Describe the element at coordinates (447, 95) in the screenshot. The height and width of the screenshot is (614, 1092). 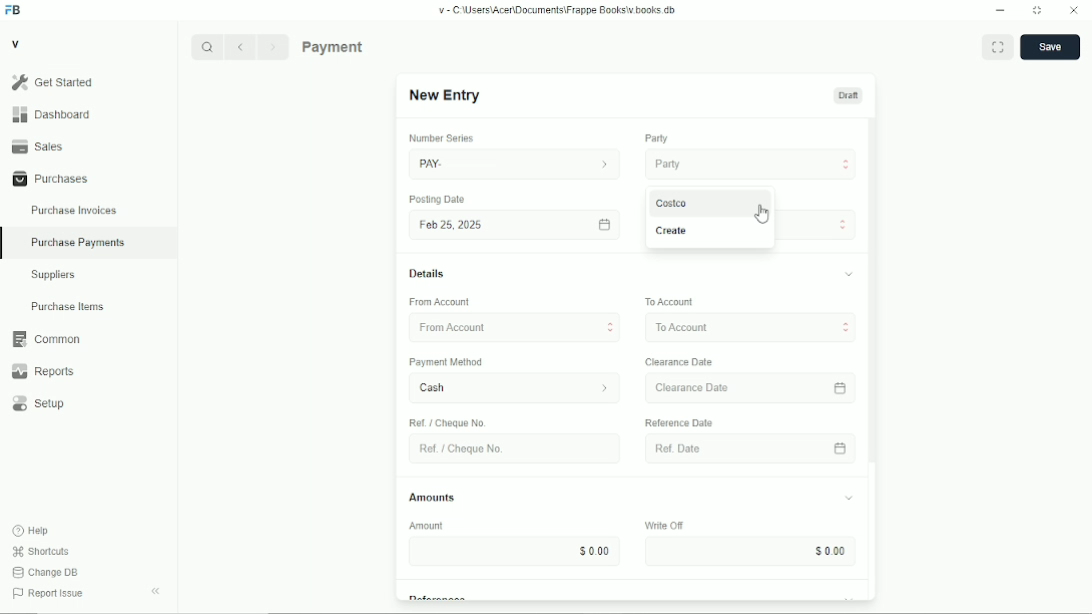
I see `New Entry` at that location.